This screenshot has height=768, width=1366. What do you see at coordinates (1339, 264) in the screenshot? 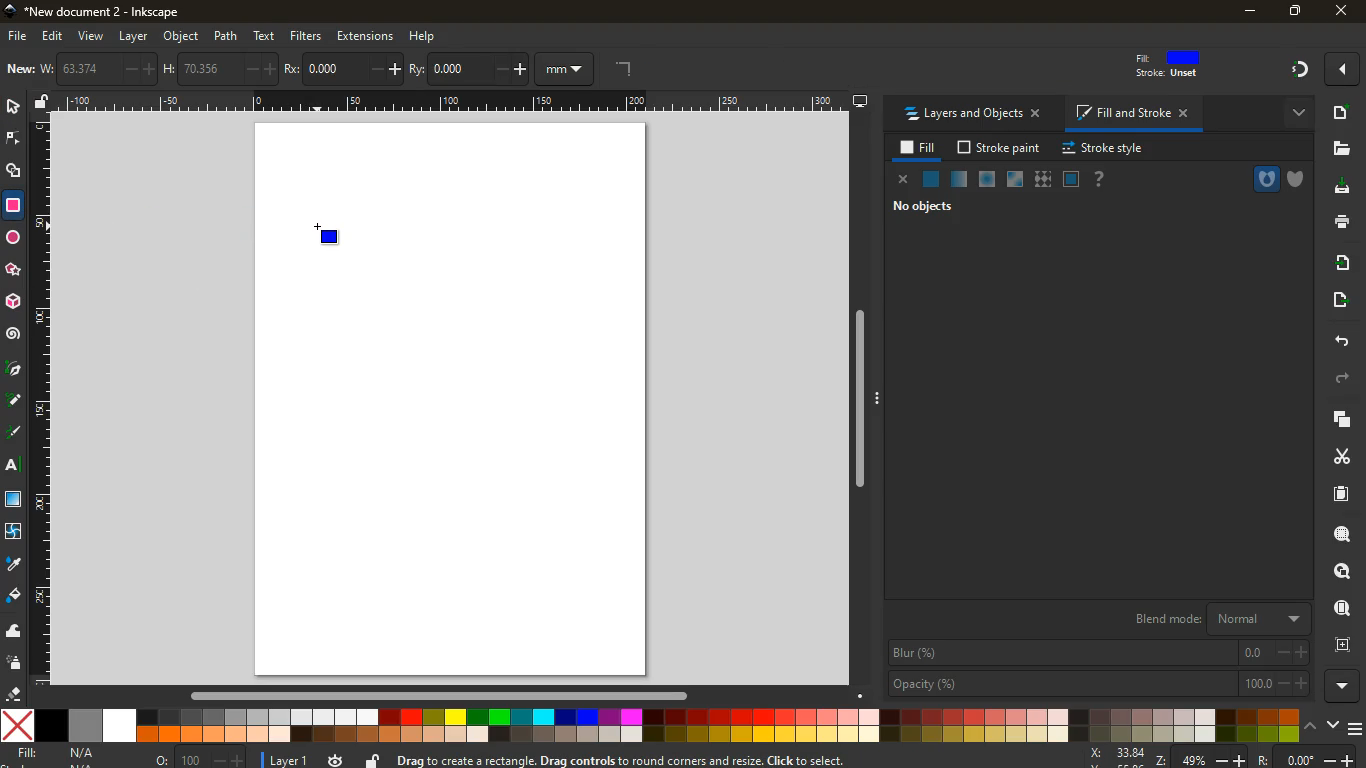
I see `receive` at bounding box center [1339, 264].